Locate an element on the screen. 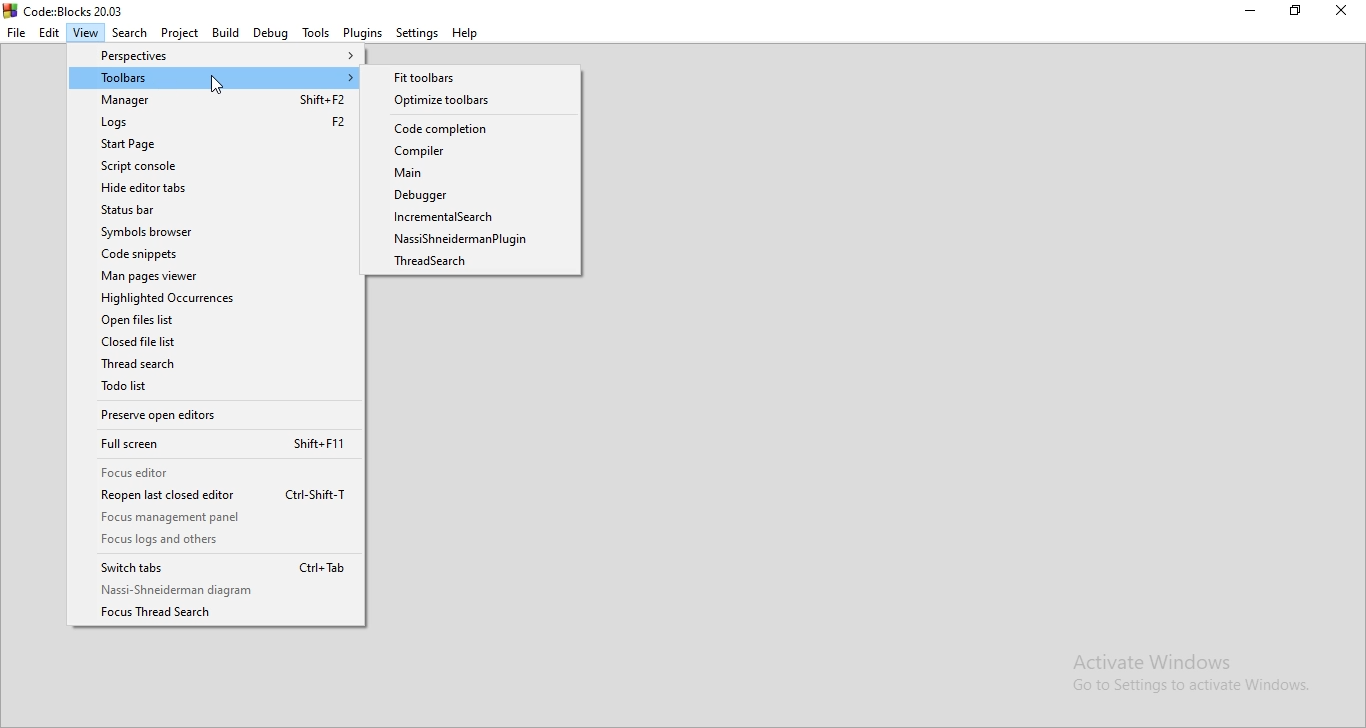  Focus management panel is located at coordinates (218, 518).